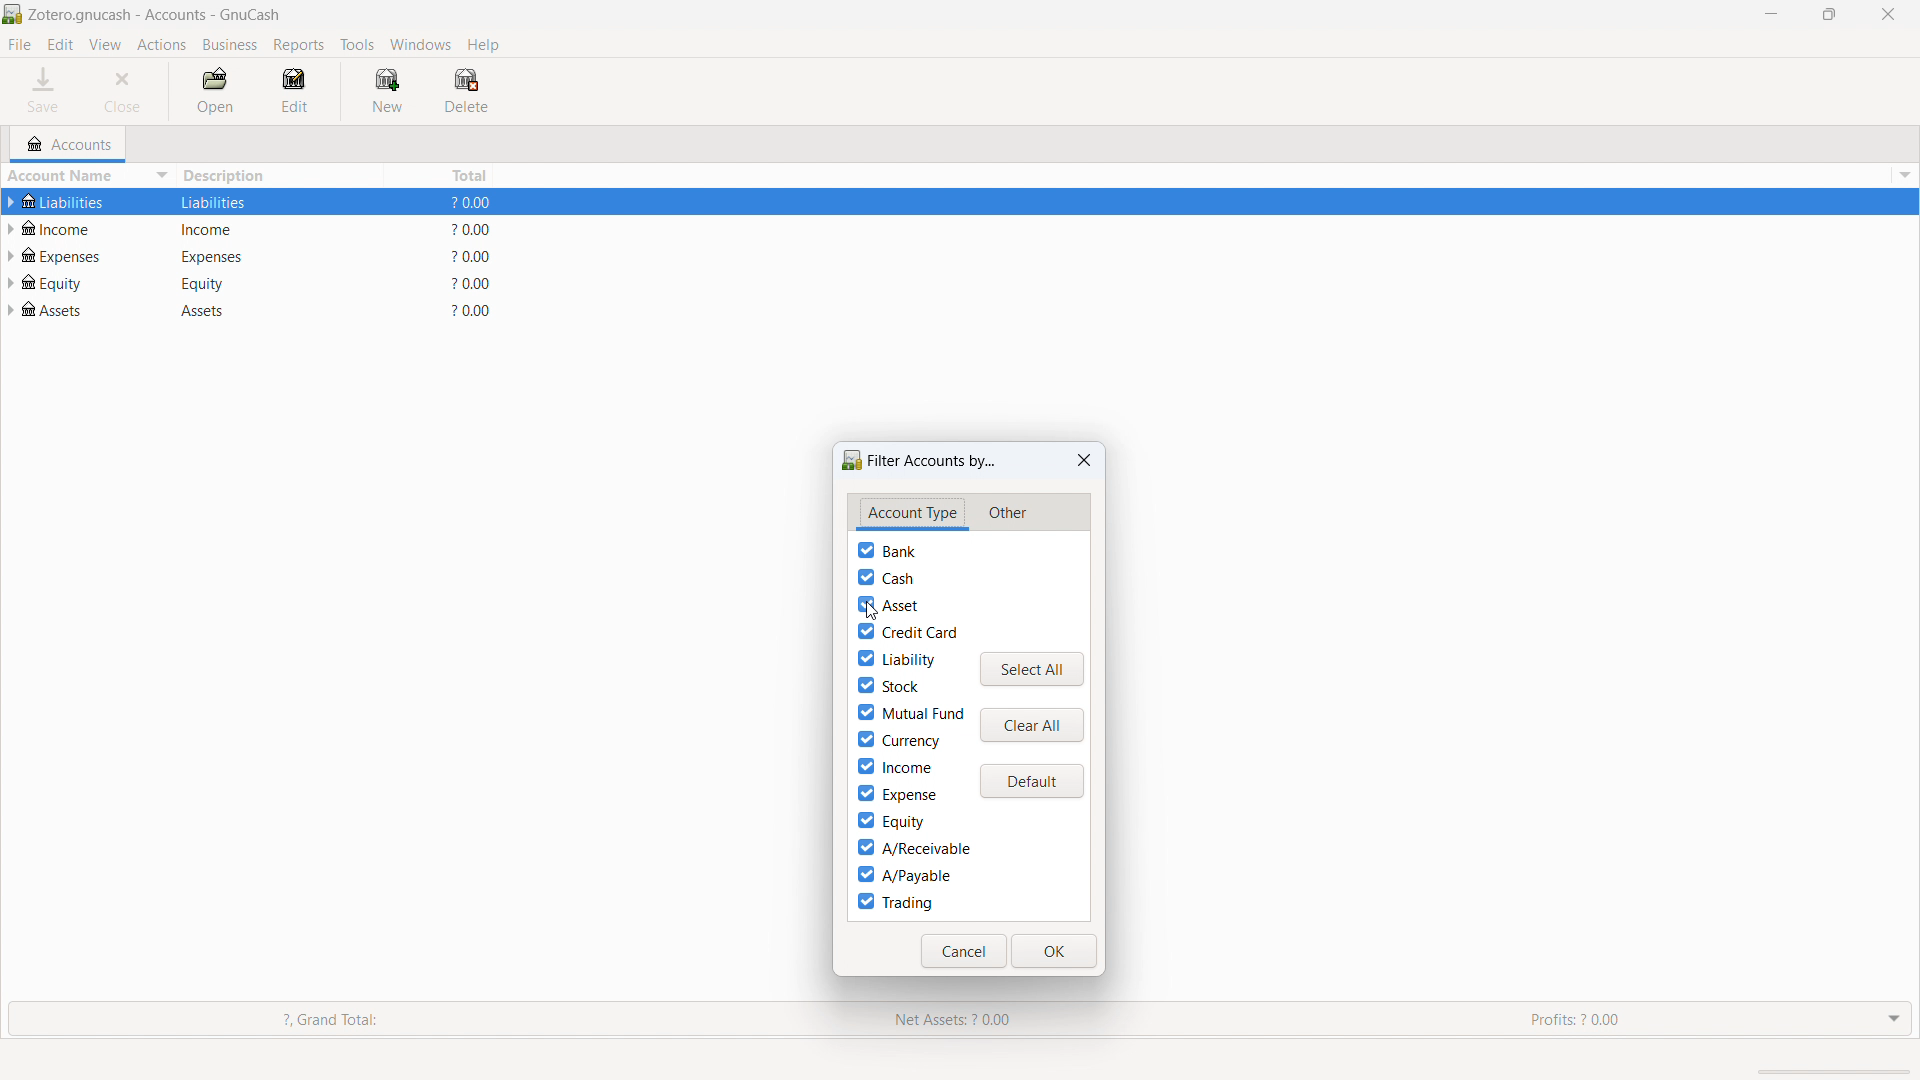  I want to click on expense, so click(896, 793).